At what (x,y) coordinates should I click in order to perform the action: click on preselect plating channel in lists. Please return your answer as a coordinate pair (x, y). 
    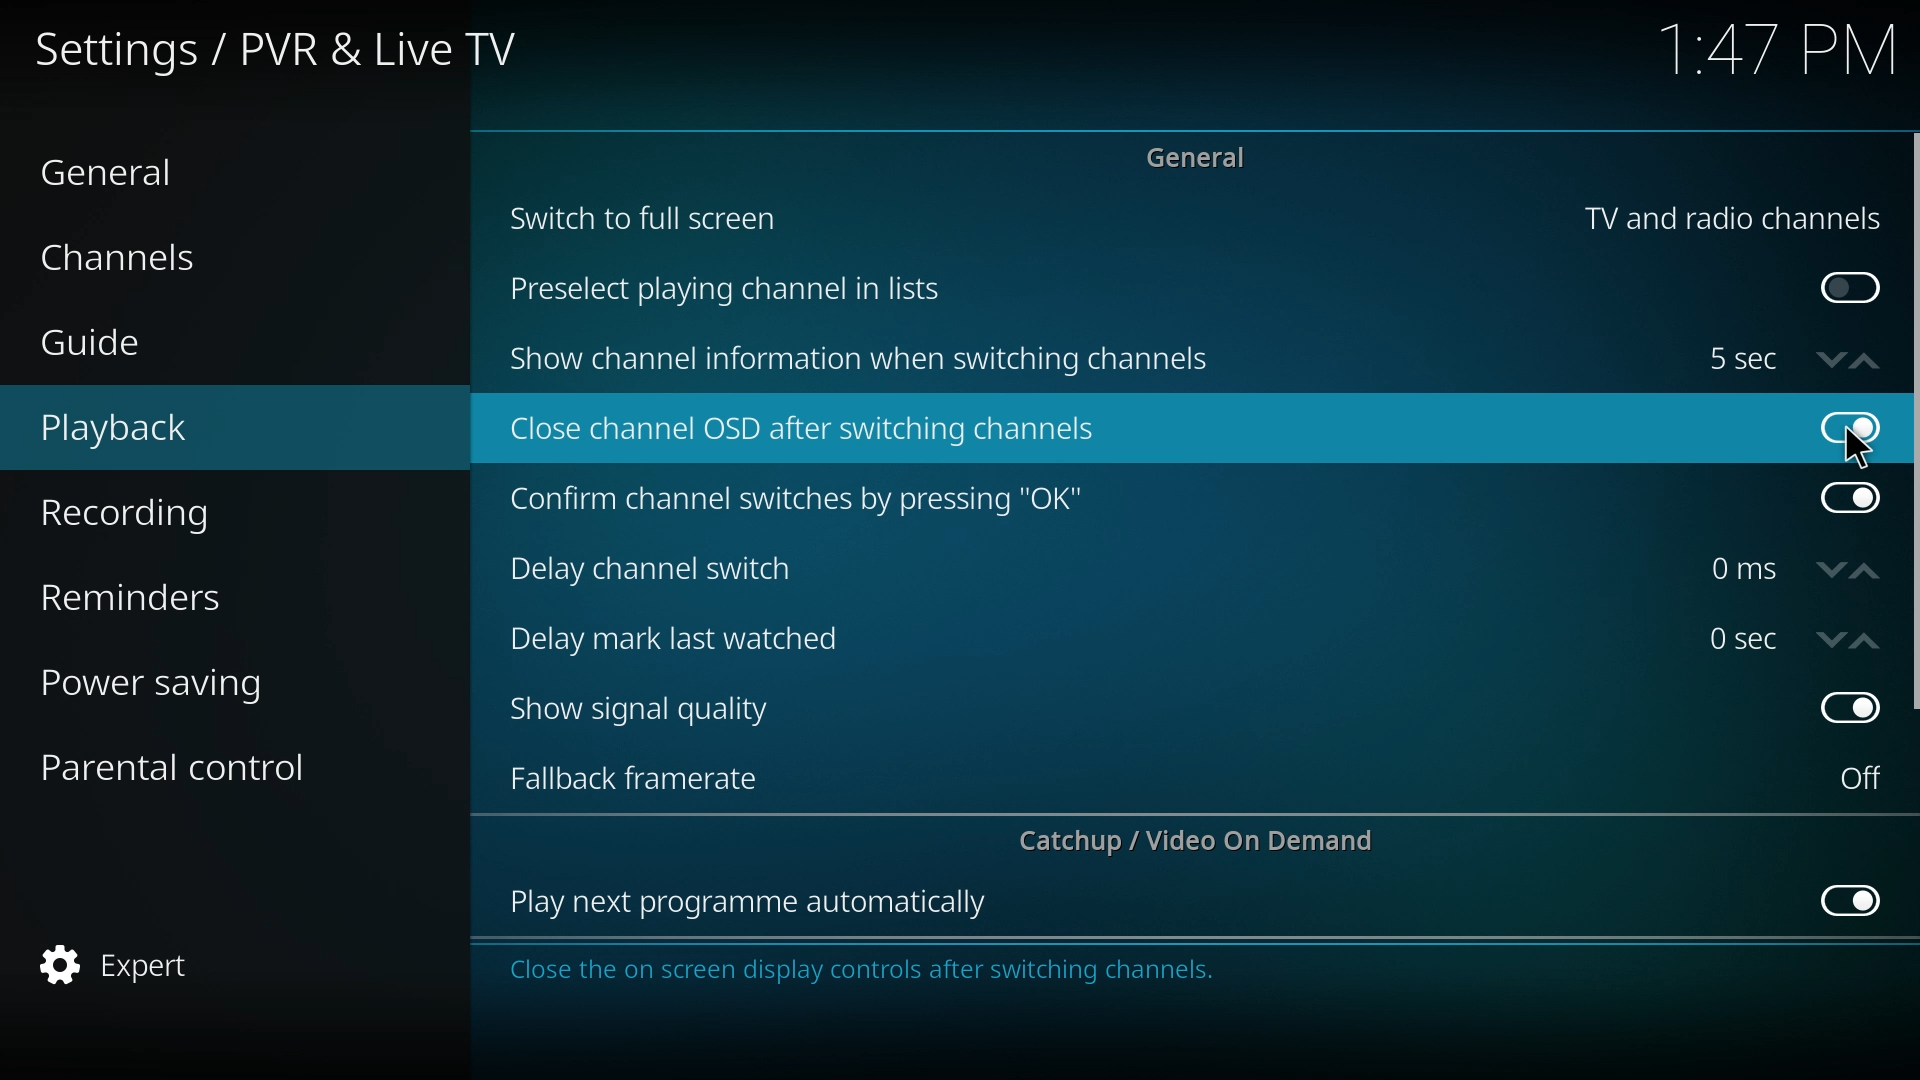
    Looking at the image, I should click on (733, 291).